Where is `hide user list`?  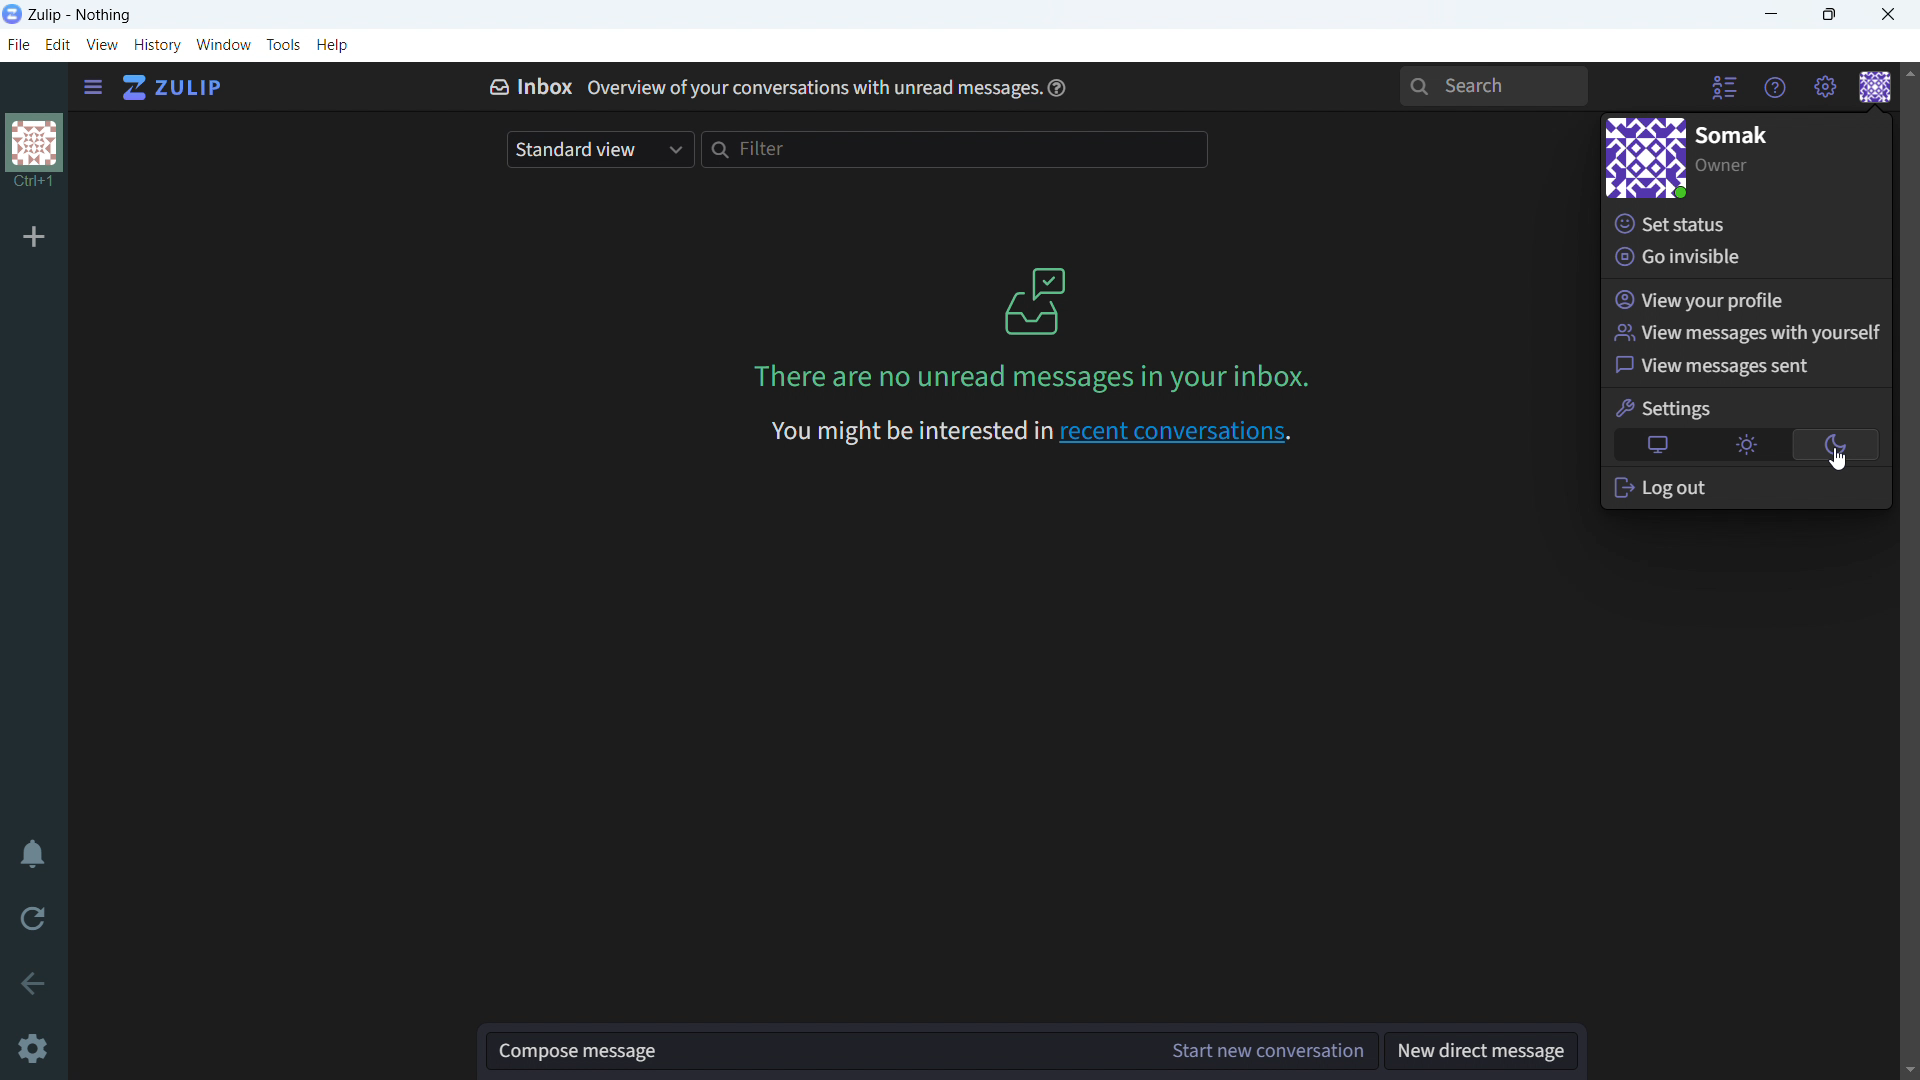
hide user list is located at coordinates (1726, 85).